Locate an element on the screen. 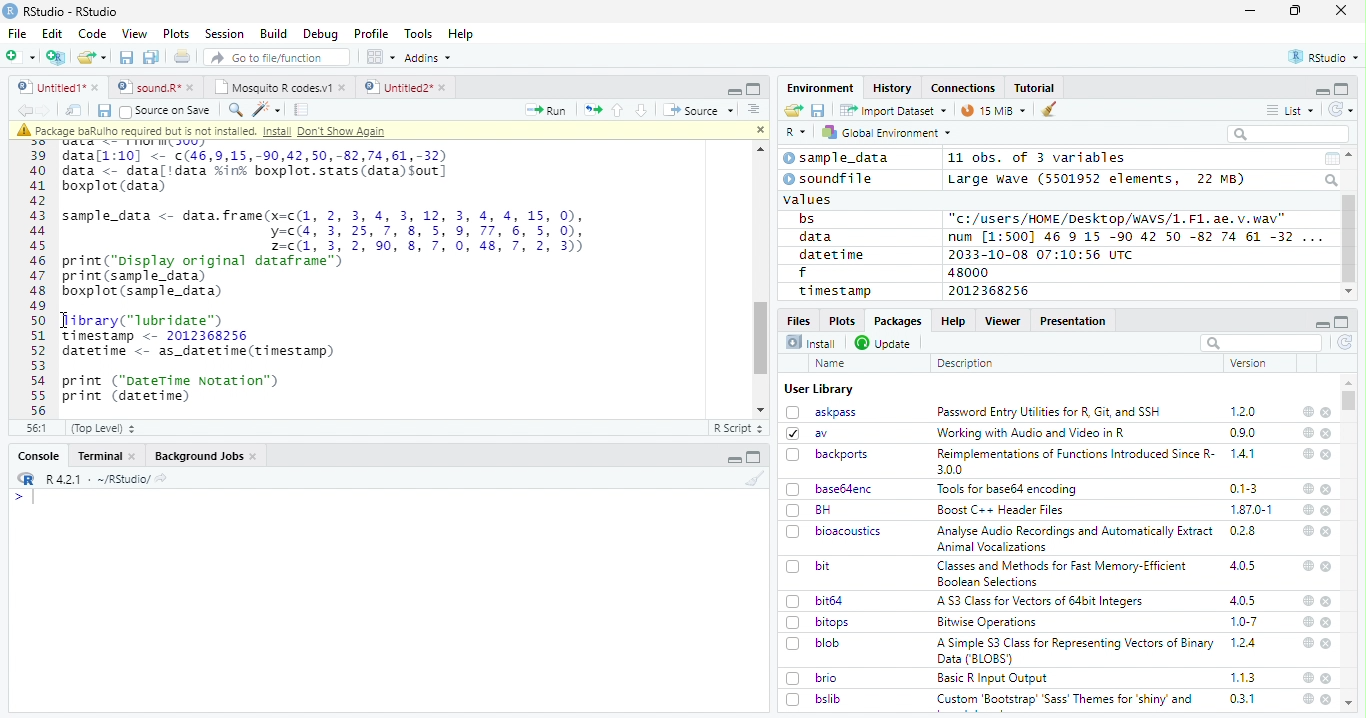  1.2.0 is located at coordinates (1245, 411).